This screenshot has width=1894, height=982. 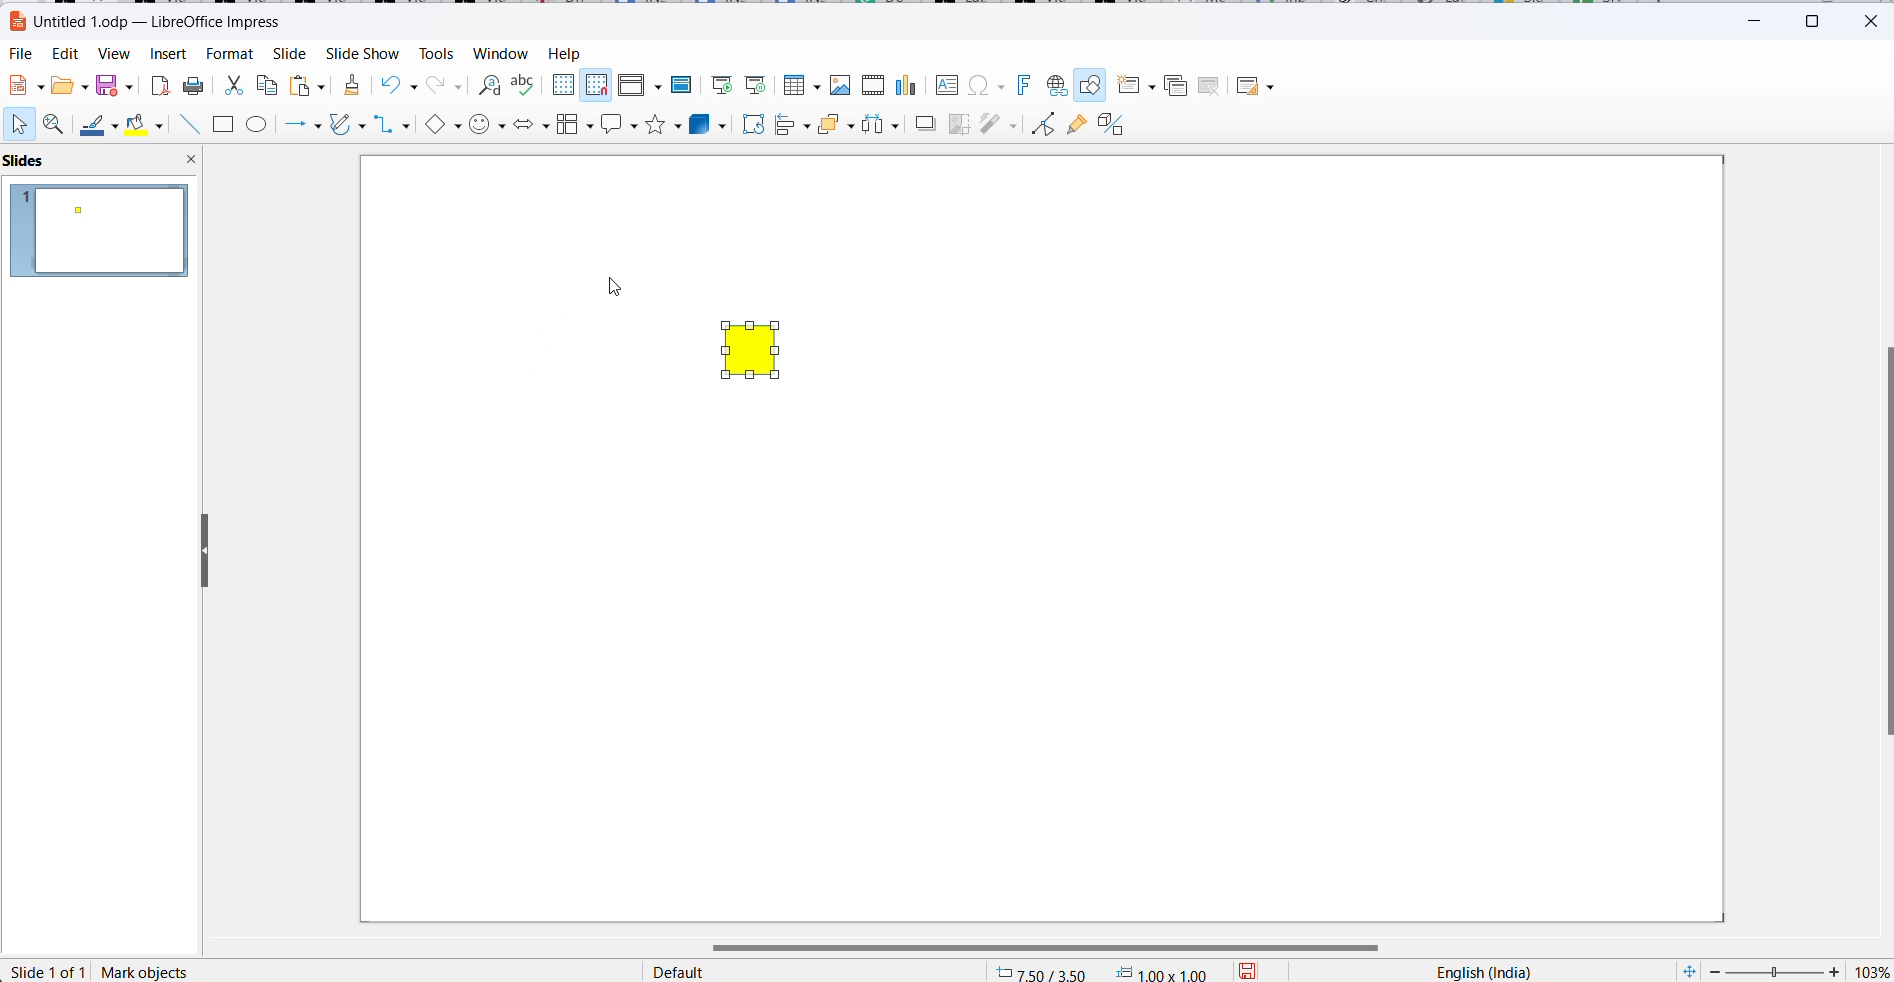 I want to click on align, so click(x=793, y=126).